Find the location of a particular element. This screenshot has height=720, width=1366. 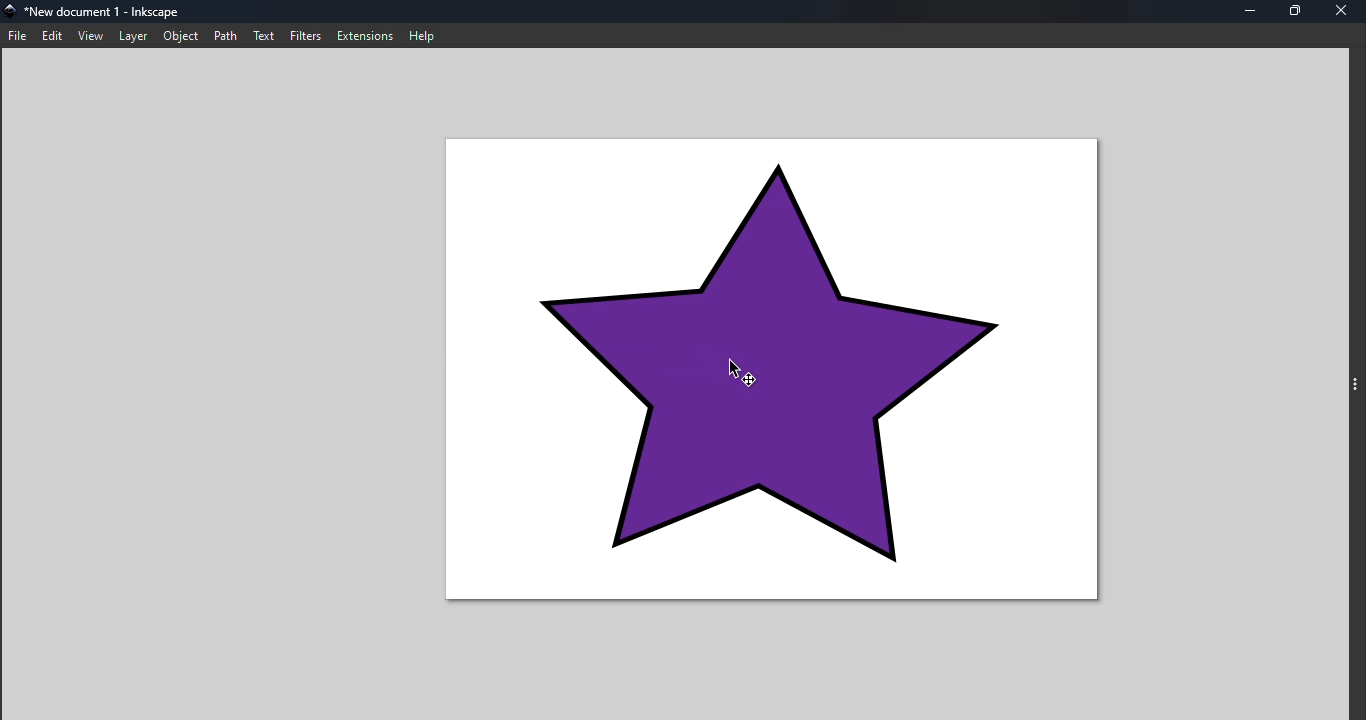

Extensions is located at coordinates (362, 34).